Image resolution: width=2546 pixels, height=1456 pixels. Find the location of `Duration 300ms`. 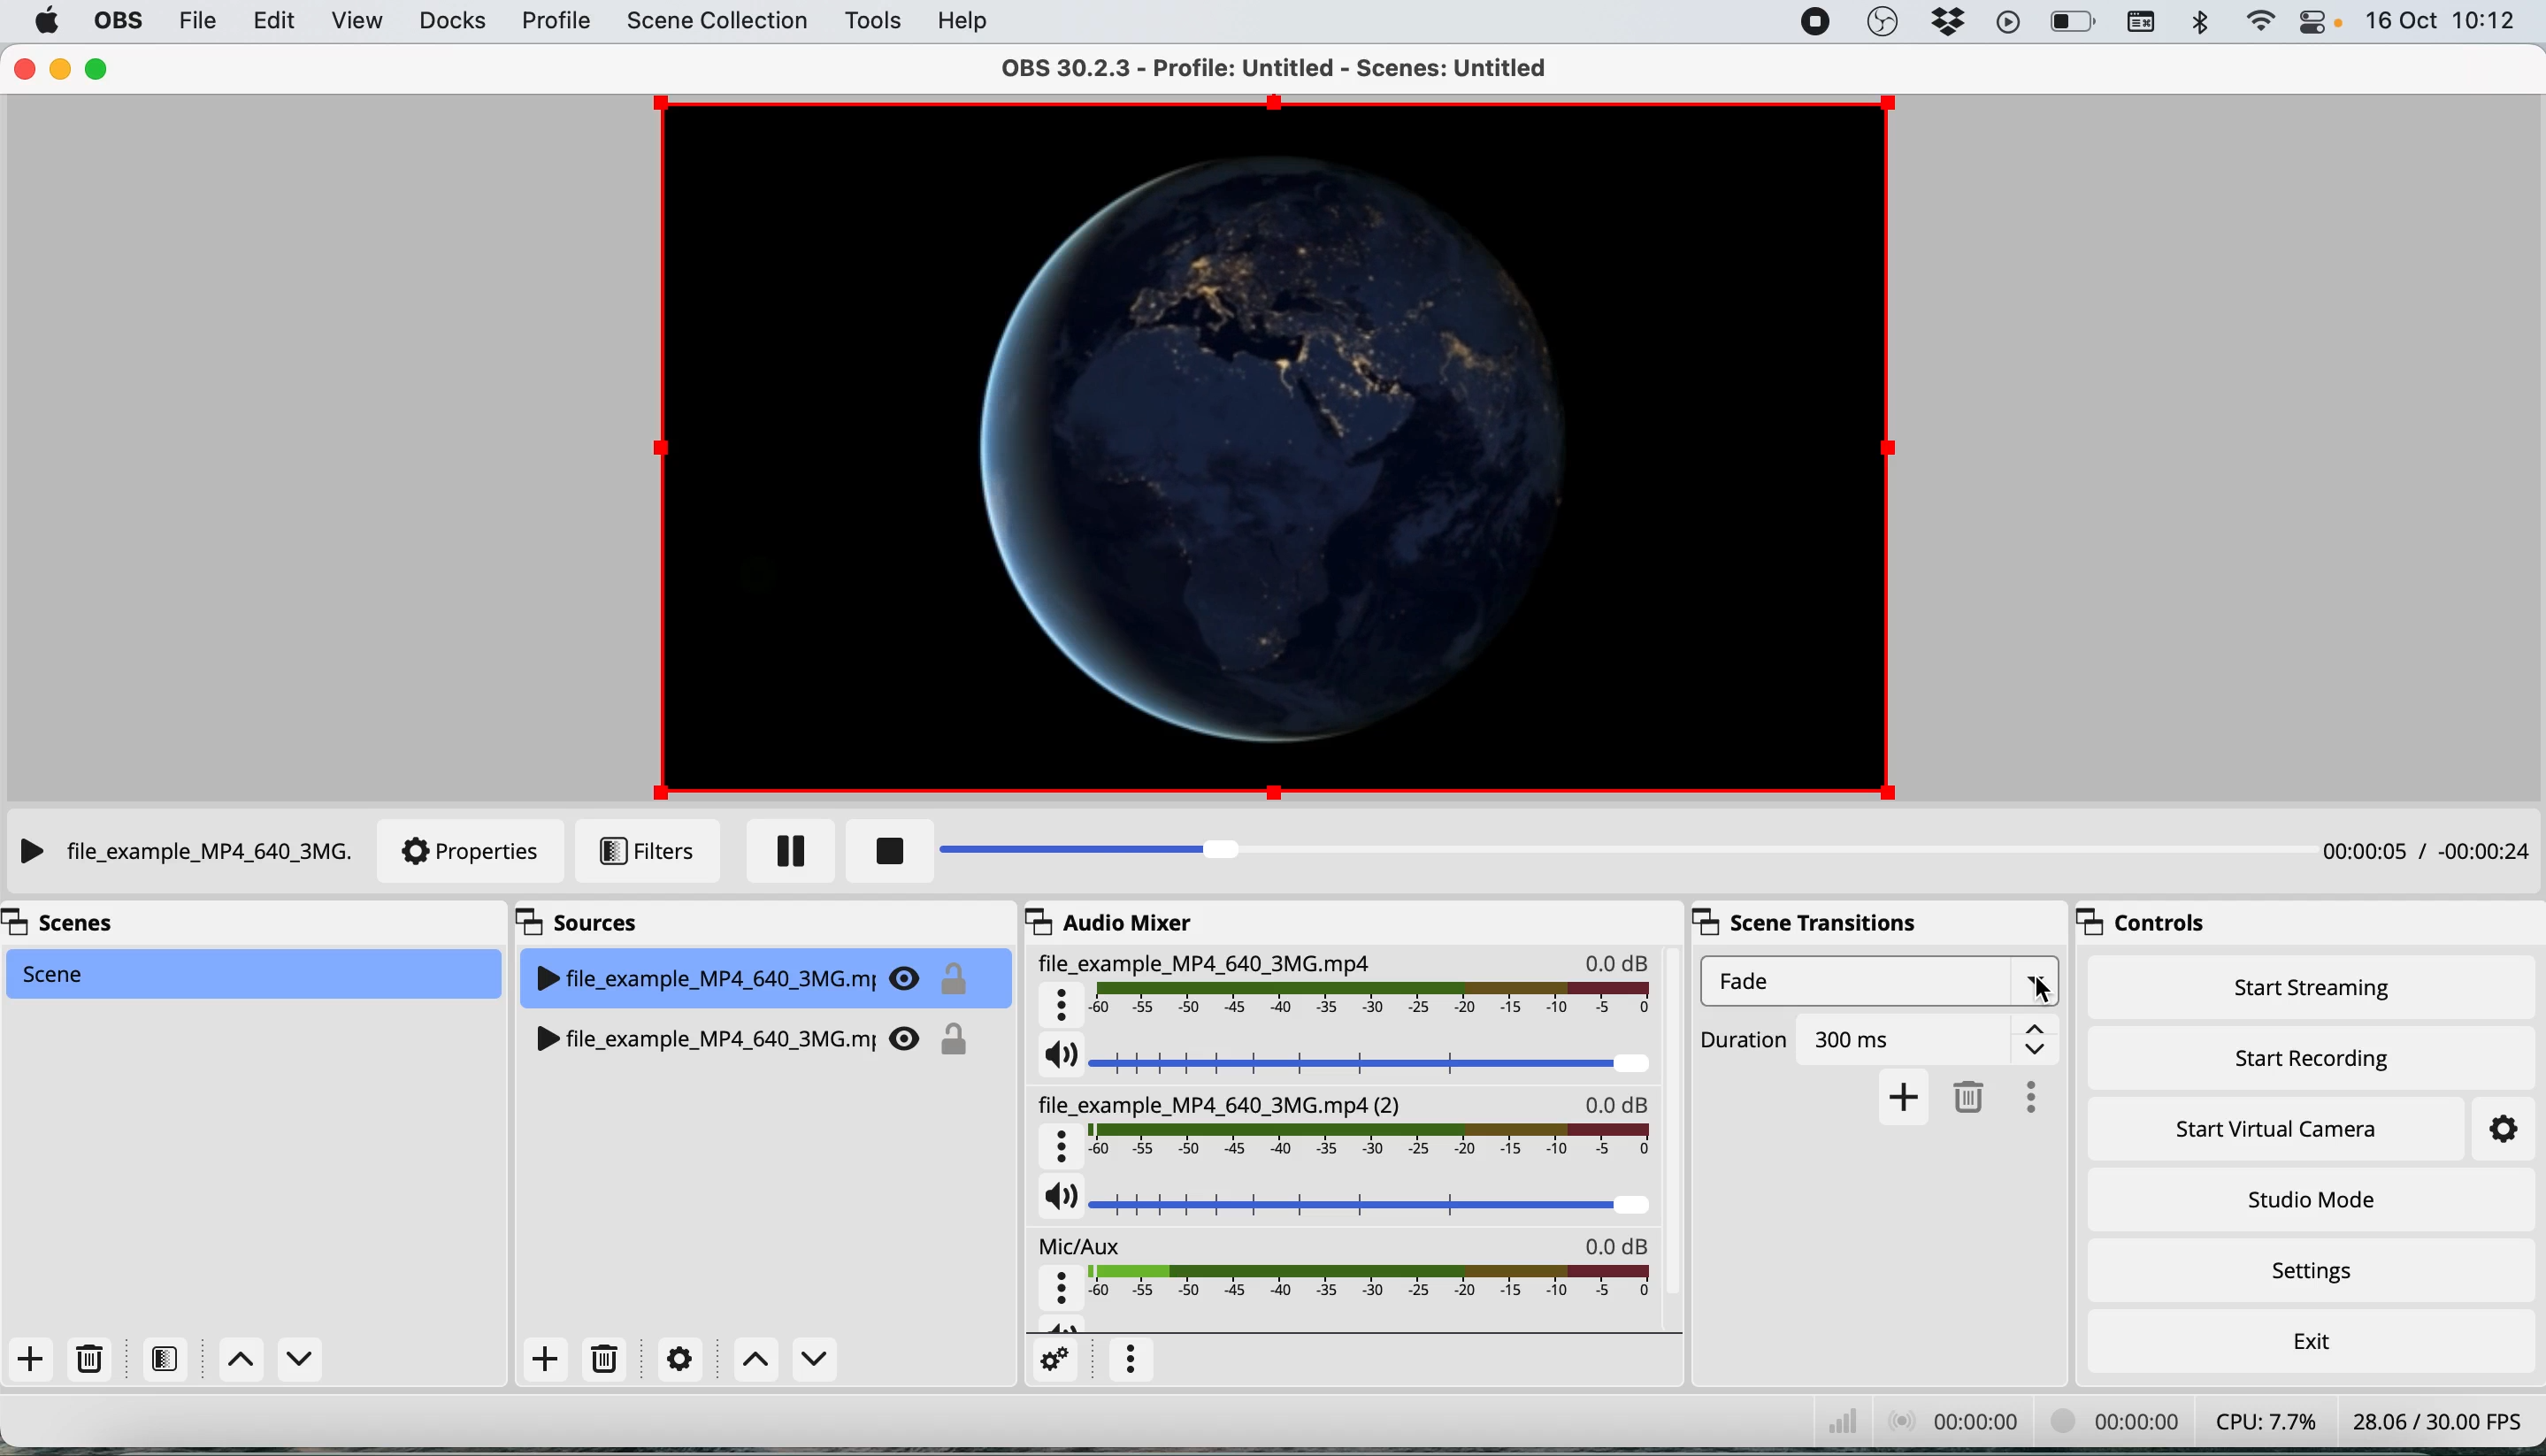

Duration 300ms is located at coordinates (1873, 1038).